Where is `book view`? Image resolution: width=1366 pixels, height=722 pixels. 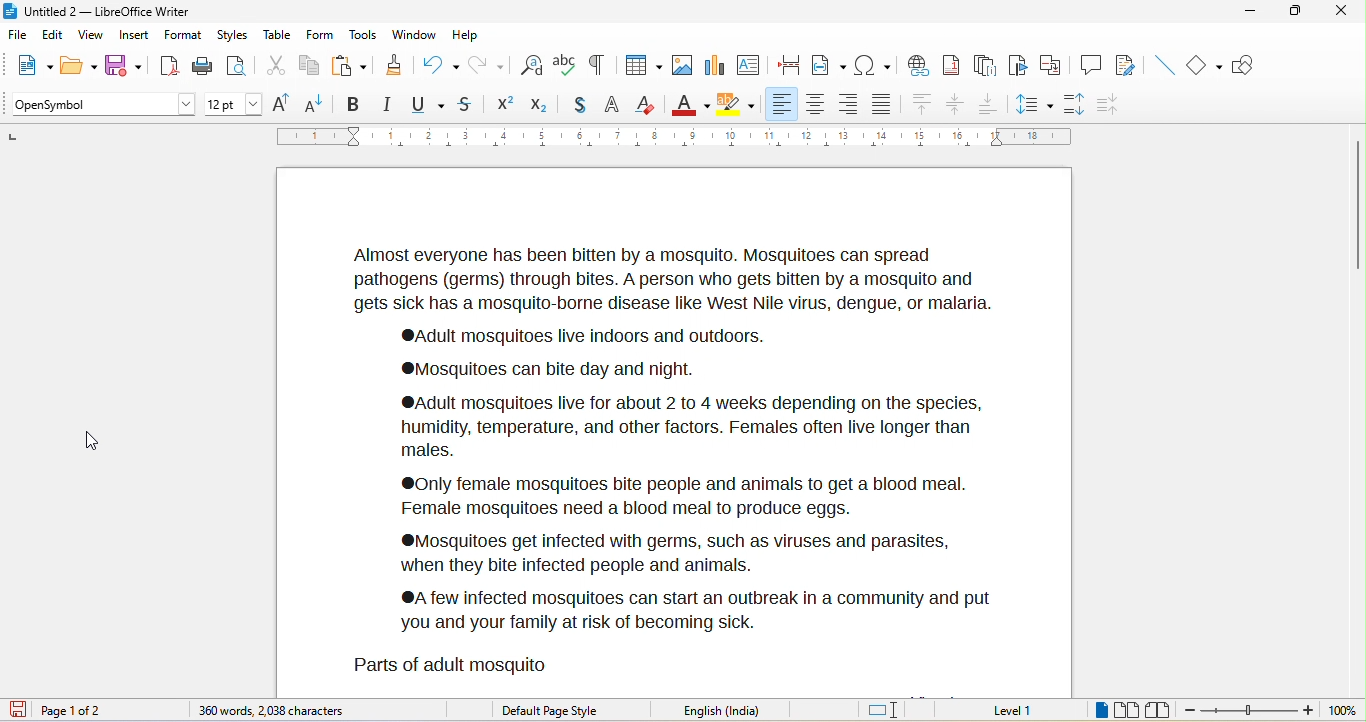 book view is located at coordinates (1158, 711).